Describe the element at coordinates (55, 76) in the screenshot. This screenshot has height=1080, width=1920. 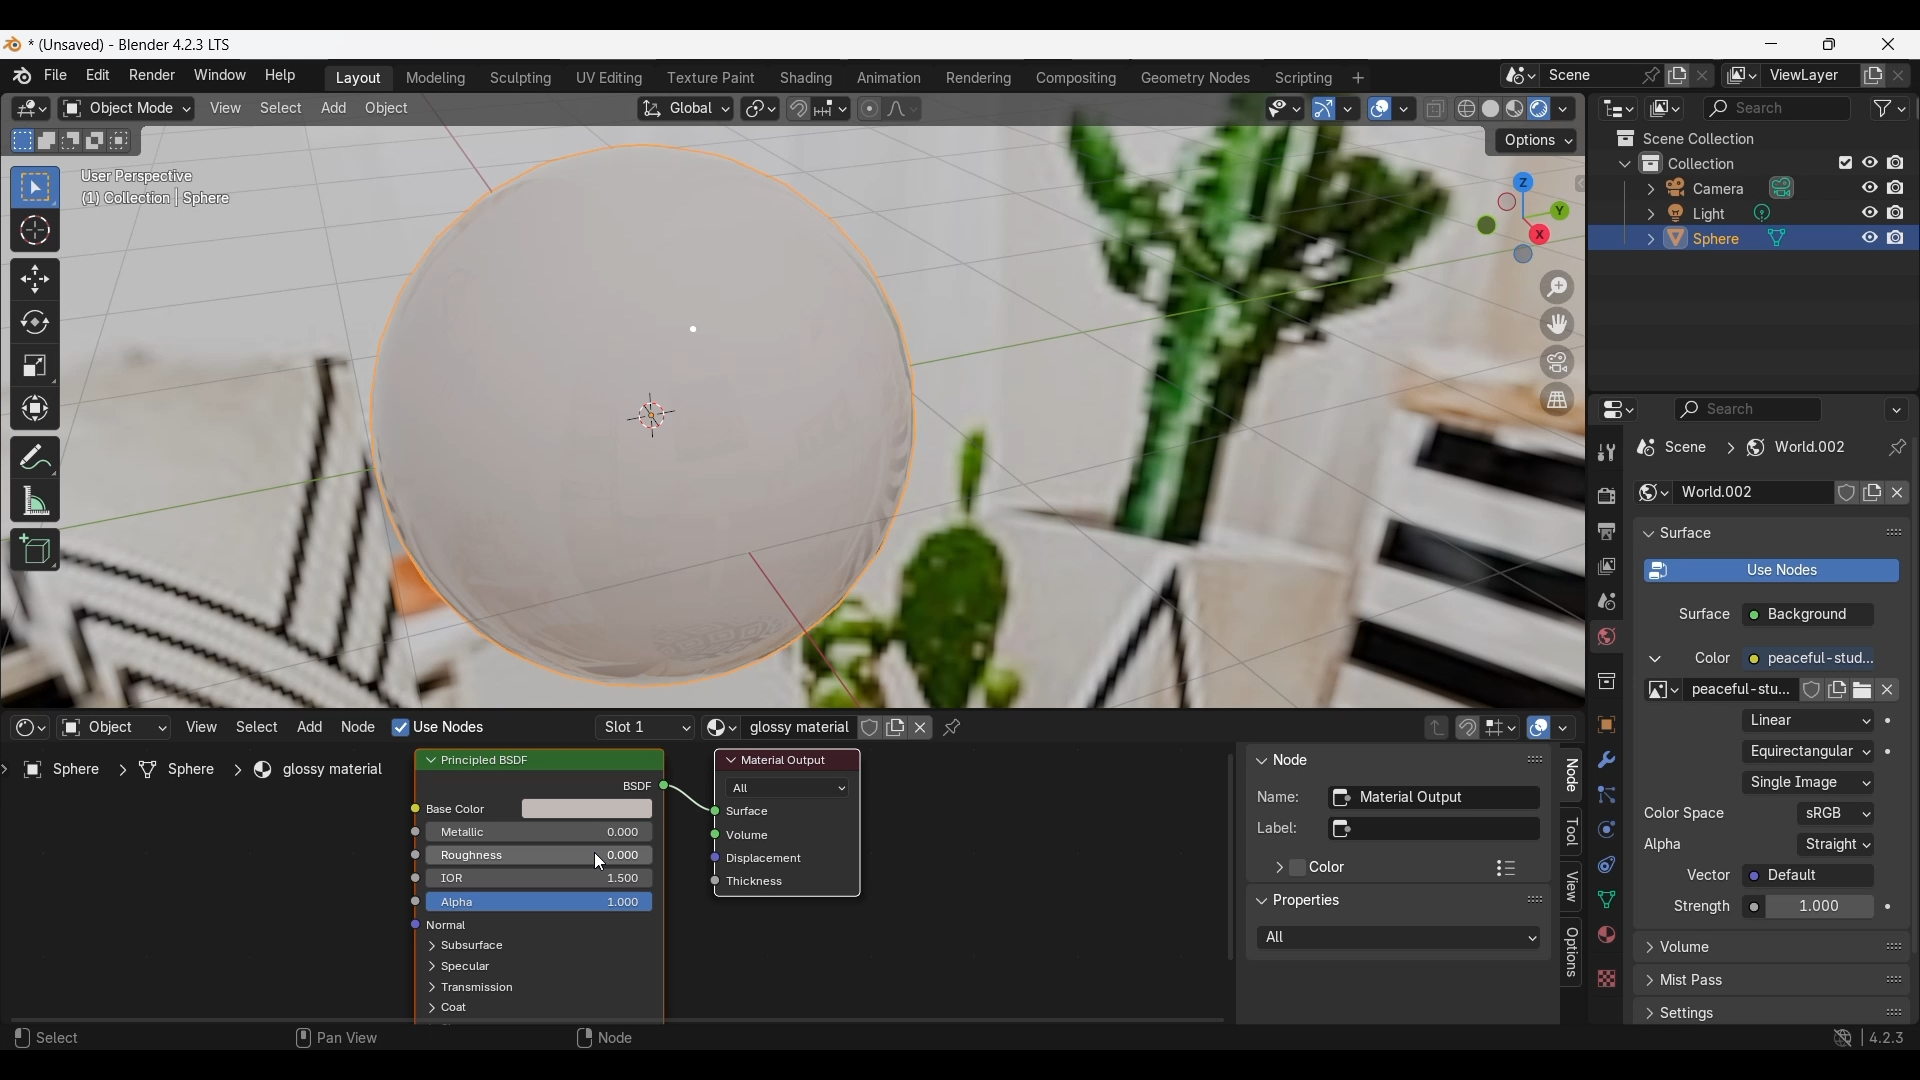
I see `File menu` at that location.